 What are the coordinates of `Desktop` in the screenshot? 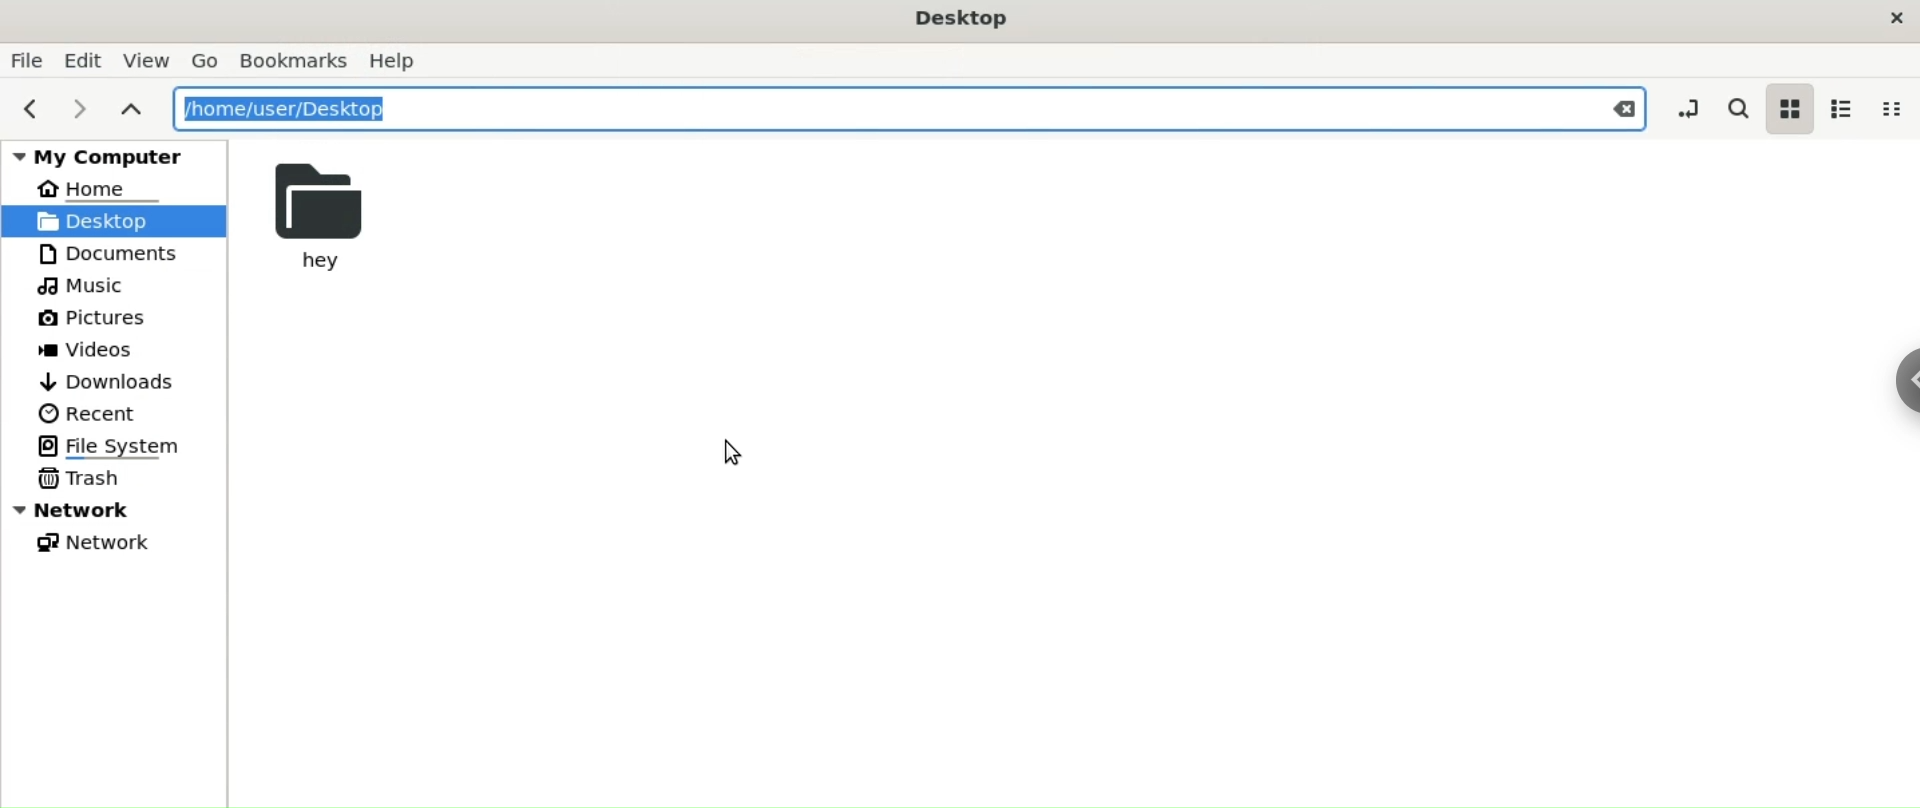 It's located at (960, 20).